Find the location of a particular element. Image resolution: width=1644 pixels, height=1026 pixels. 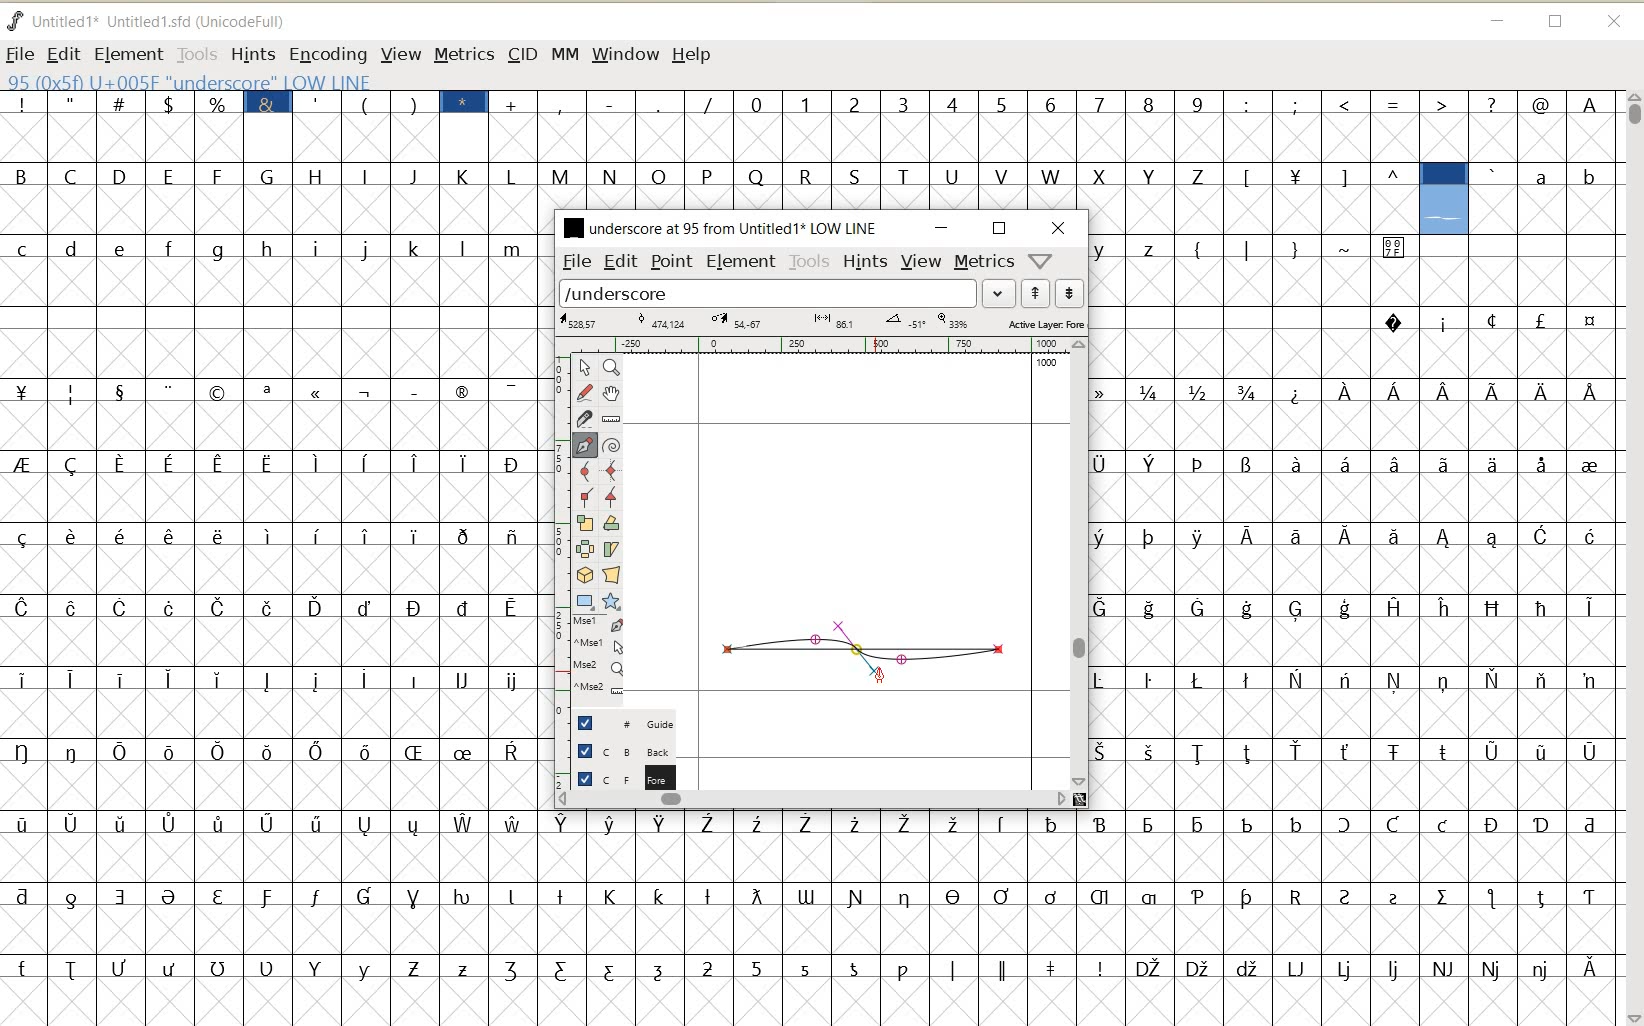

RULER is located at coordinates (816, 345).